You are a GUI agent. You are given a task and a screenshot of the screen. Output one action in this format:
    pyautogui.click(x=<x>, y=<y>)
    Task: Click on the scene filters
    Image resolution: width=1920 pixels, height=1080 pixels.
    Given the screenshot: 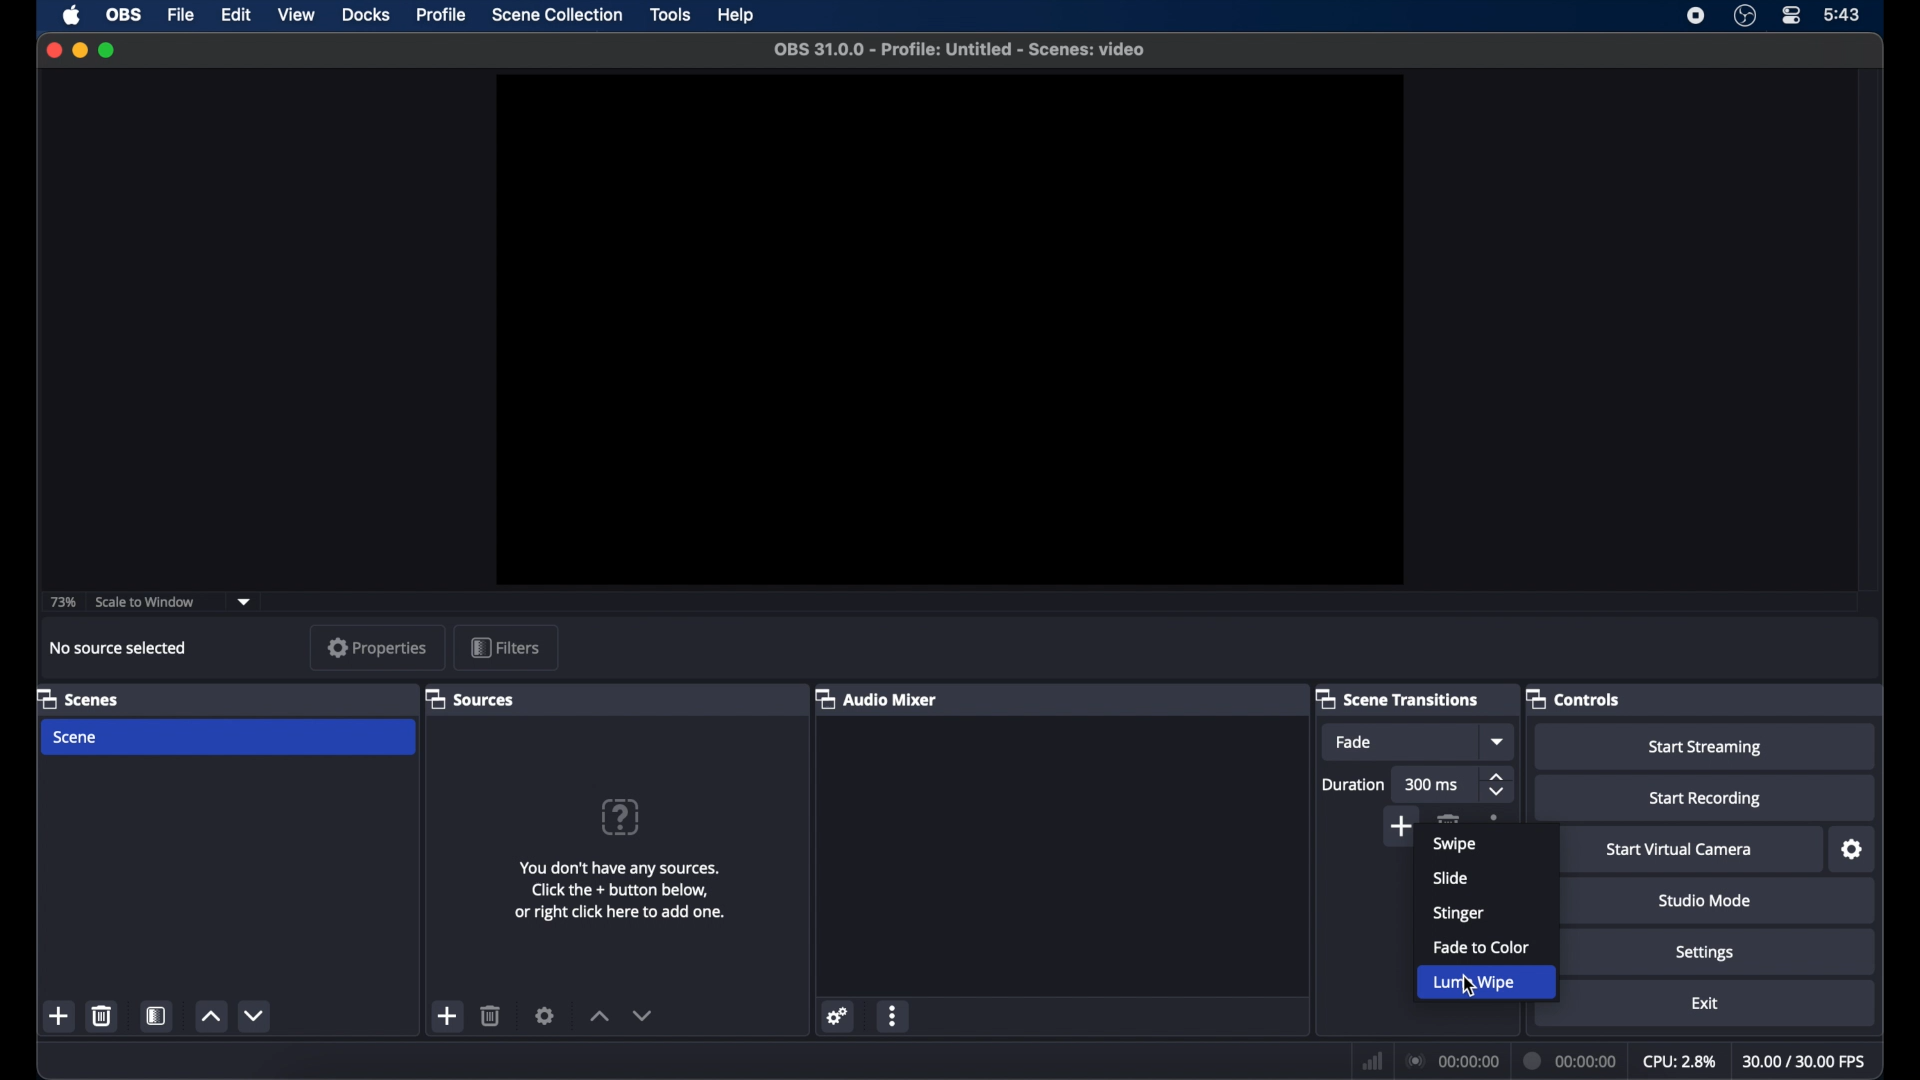 What is the action you would take?
    pyautogui.click(x=156, y=1015)
    